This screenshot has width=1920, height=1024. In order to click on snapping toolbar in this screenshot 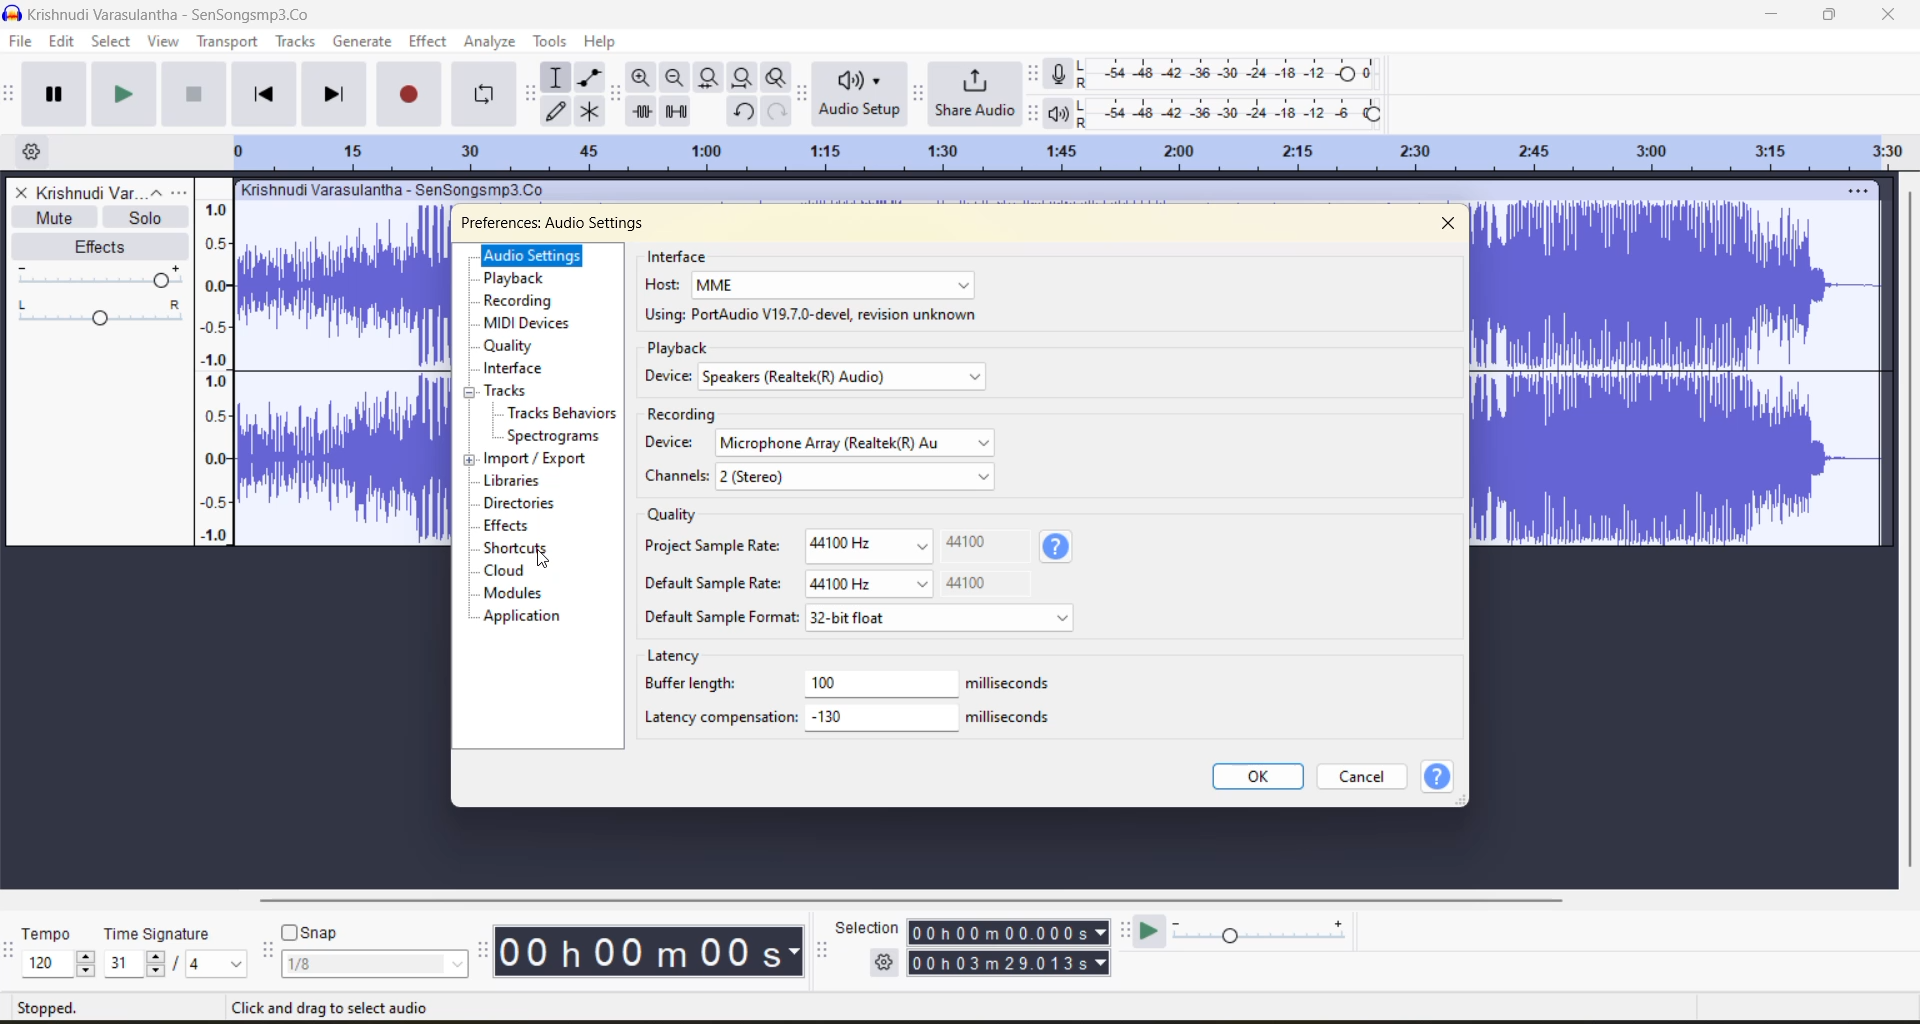, I will do `click(268, 951)`.